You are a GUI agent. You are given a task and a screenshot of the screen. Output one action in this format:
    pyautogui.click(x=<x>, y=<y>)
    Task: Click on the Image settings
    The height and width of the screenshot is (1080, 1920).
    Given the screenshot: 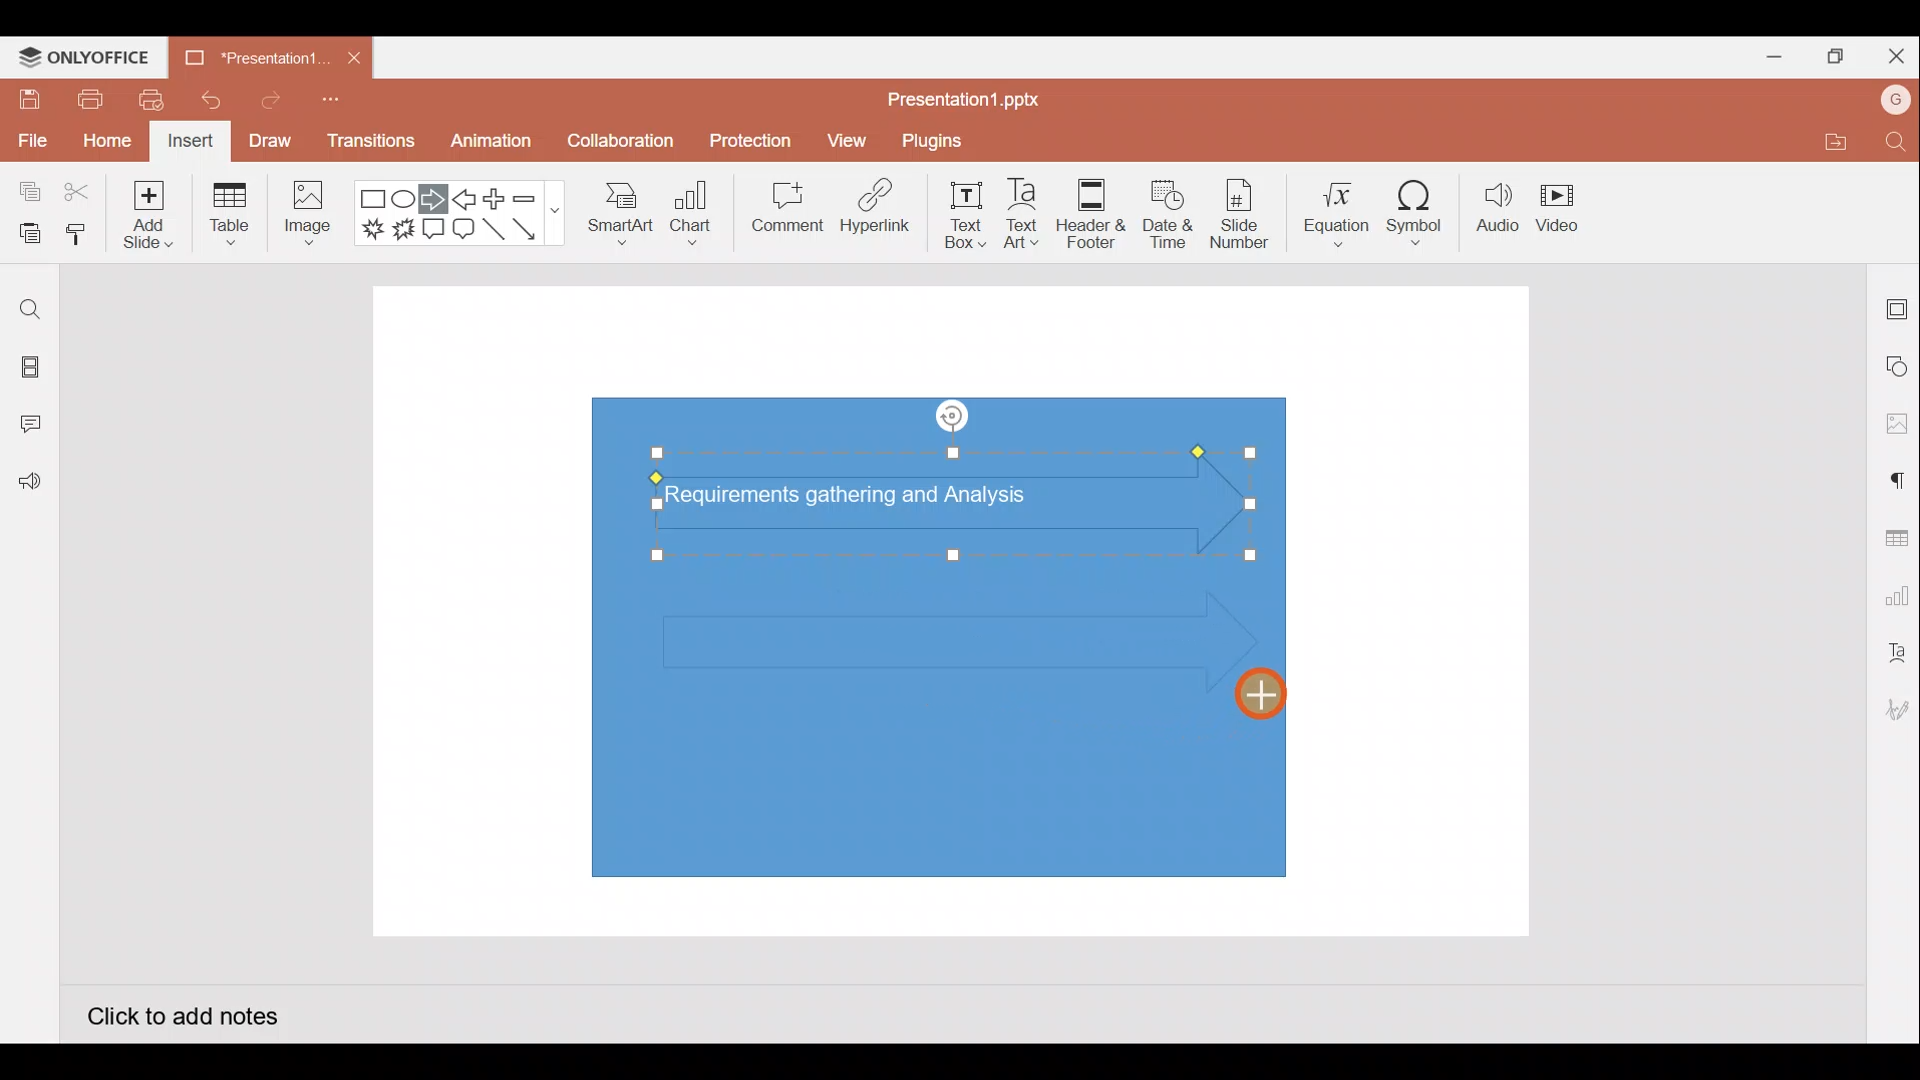 What is the action you would take?
    pyautogui.click(x=1897, y=424)
    